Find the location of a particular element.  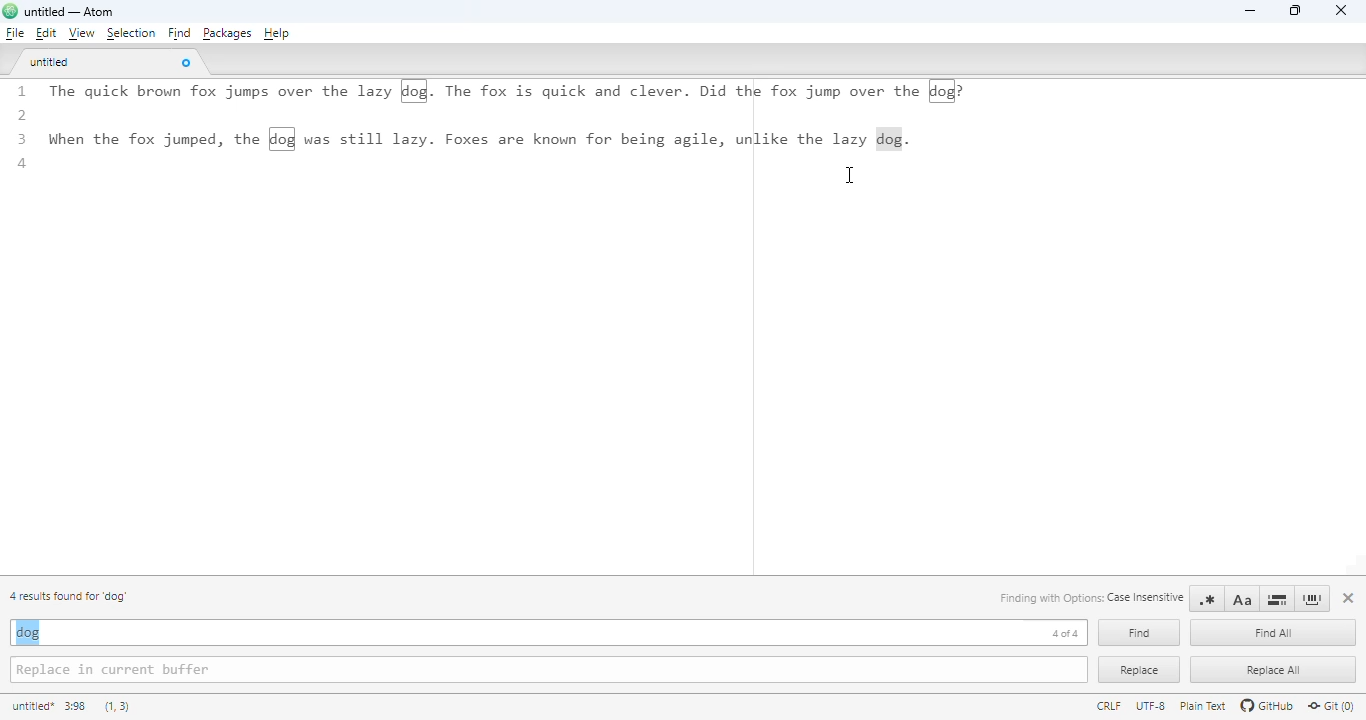

close panel is located at coordinates (1349, 598).